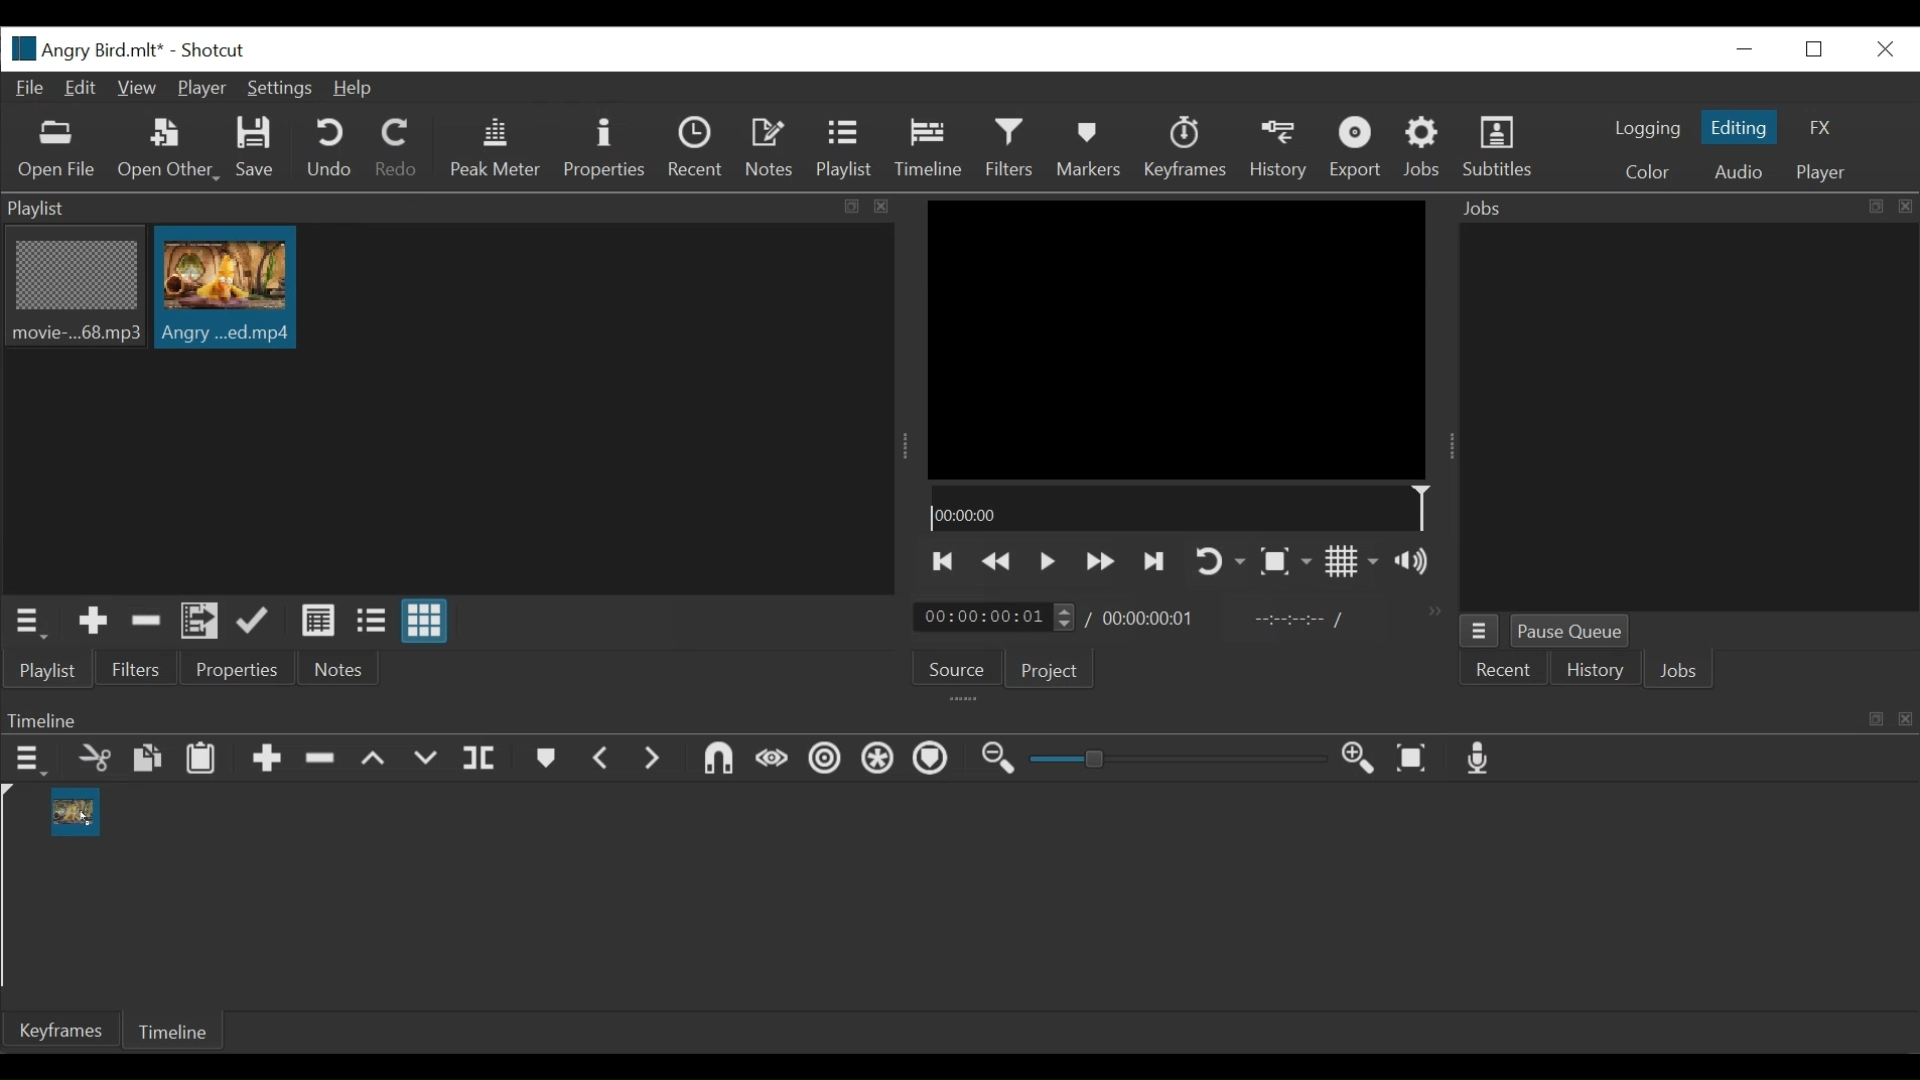 The width and height of the screenshot is (1920, 1080). What do you see at coordinates (995, 616) in the screenshot?
I see `Current Duration` at bounding box center [995, 616].